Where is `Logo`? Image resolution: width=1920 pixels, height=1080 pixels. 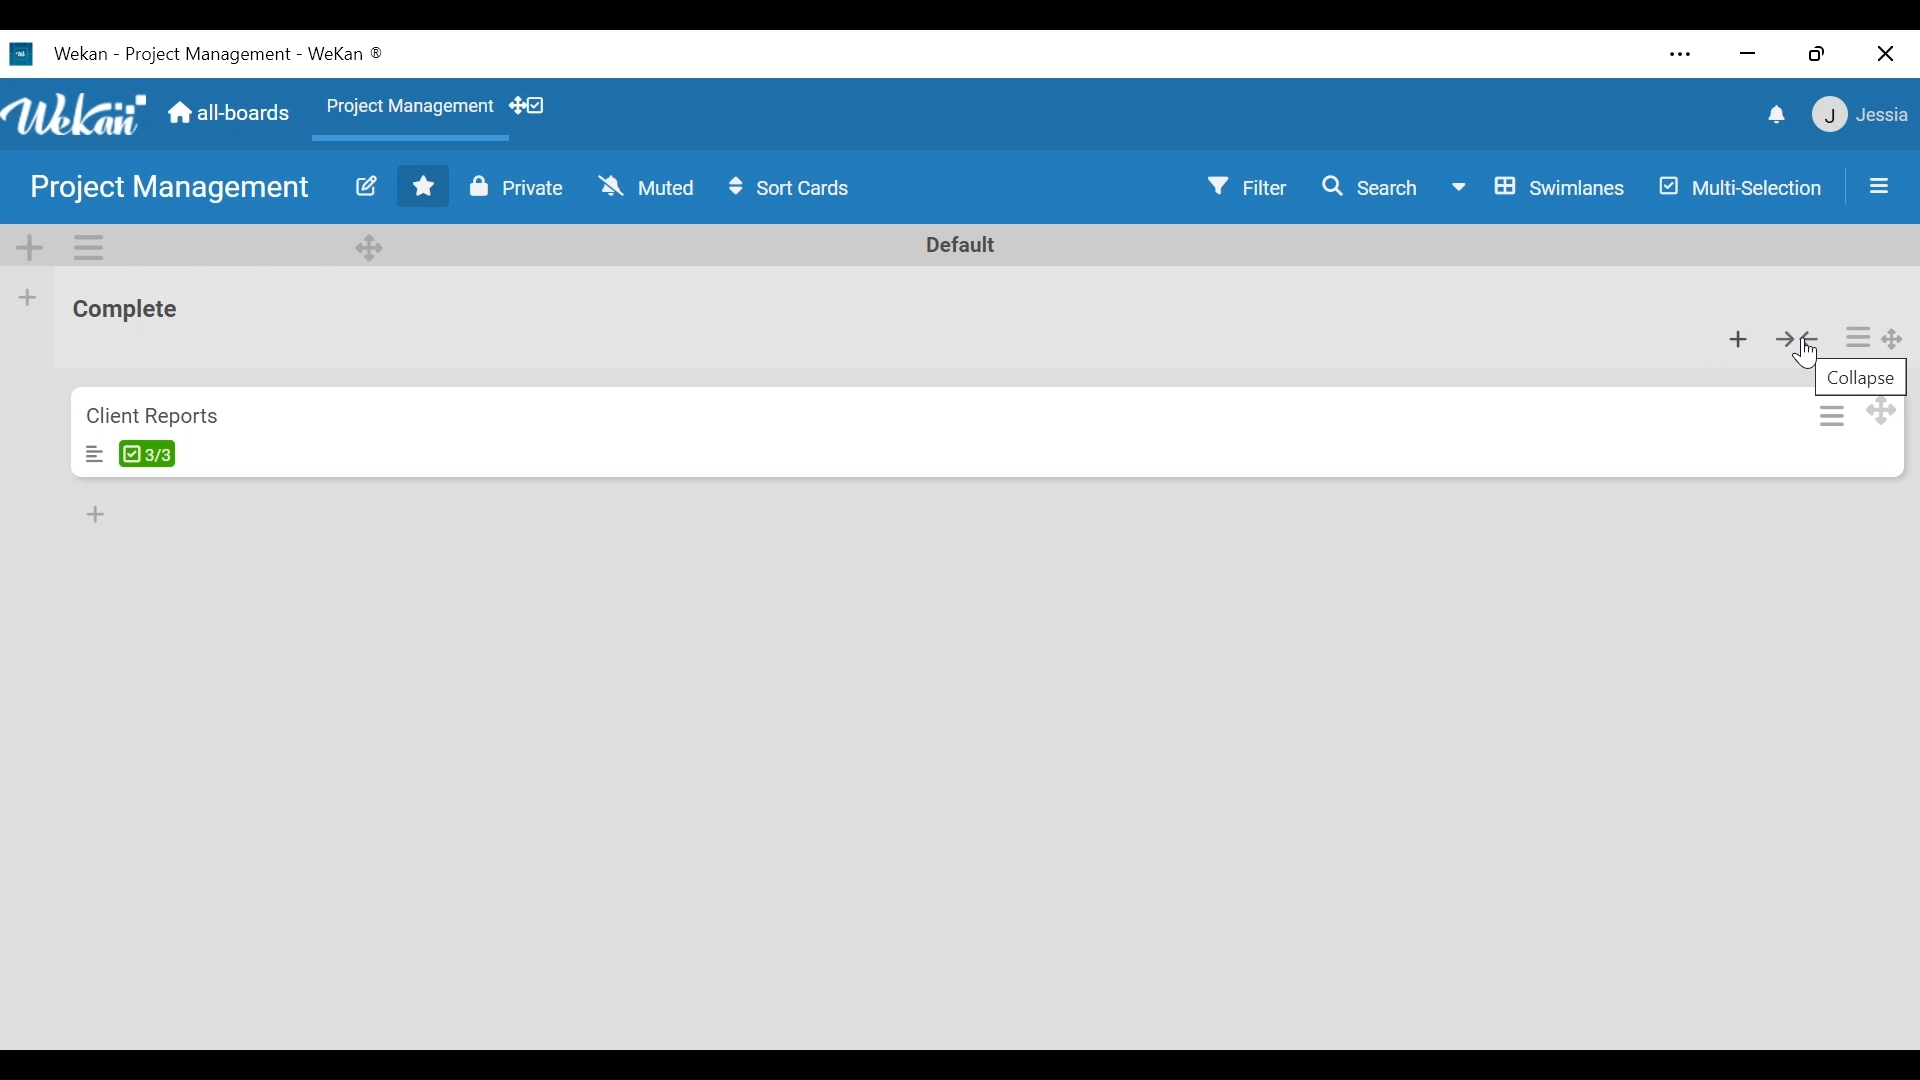 Logo is located at coordinates (76, 115).